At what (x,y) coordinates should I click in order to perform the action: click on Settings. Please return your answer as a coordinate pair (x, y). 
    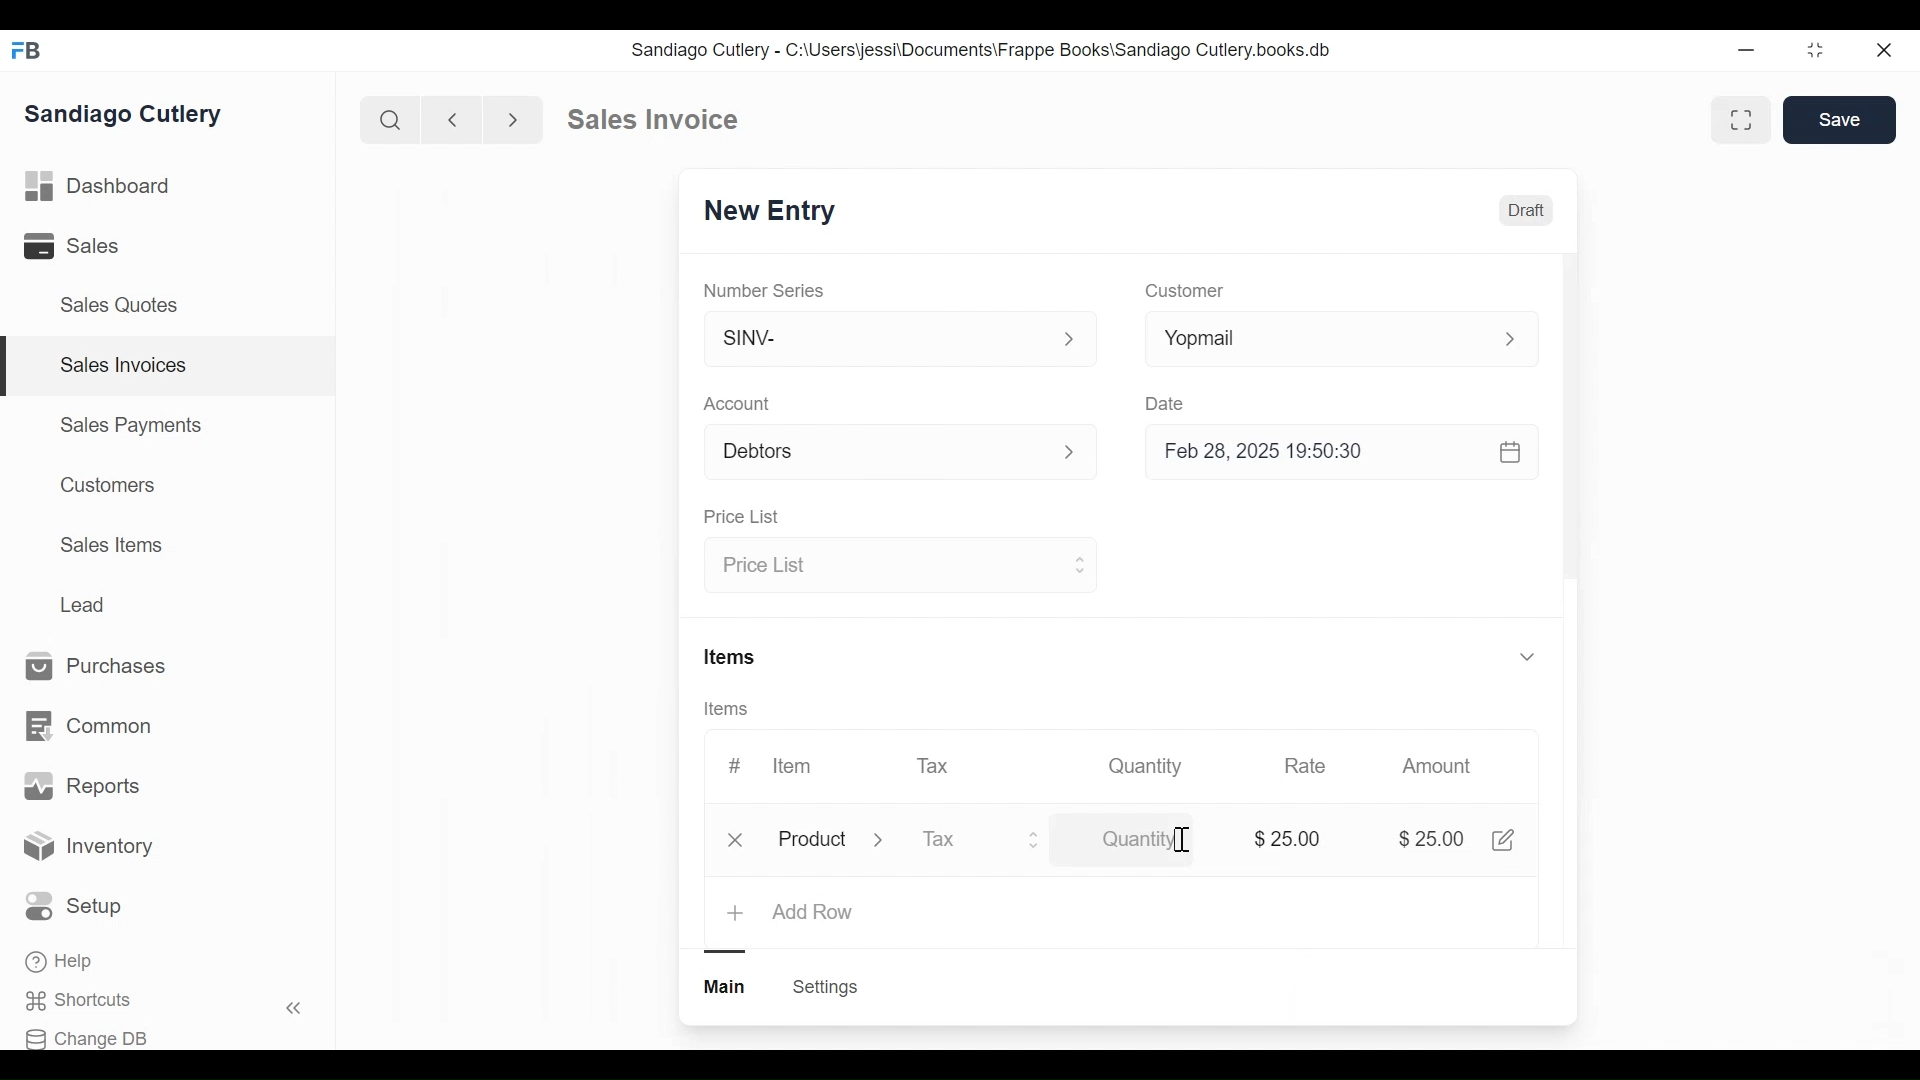
    Looking at the image, I should click on (828, 987).